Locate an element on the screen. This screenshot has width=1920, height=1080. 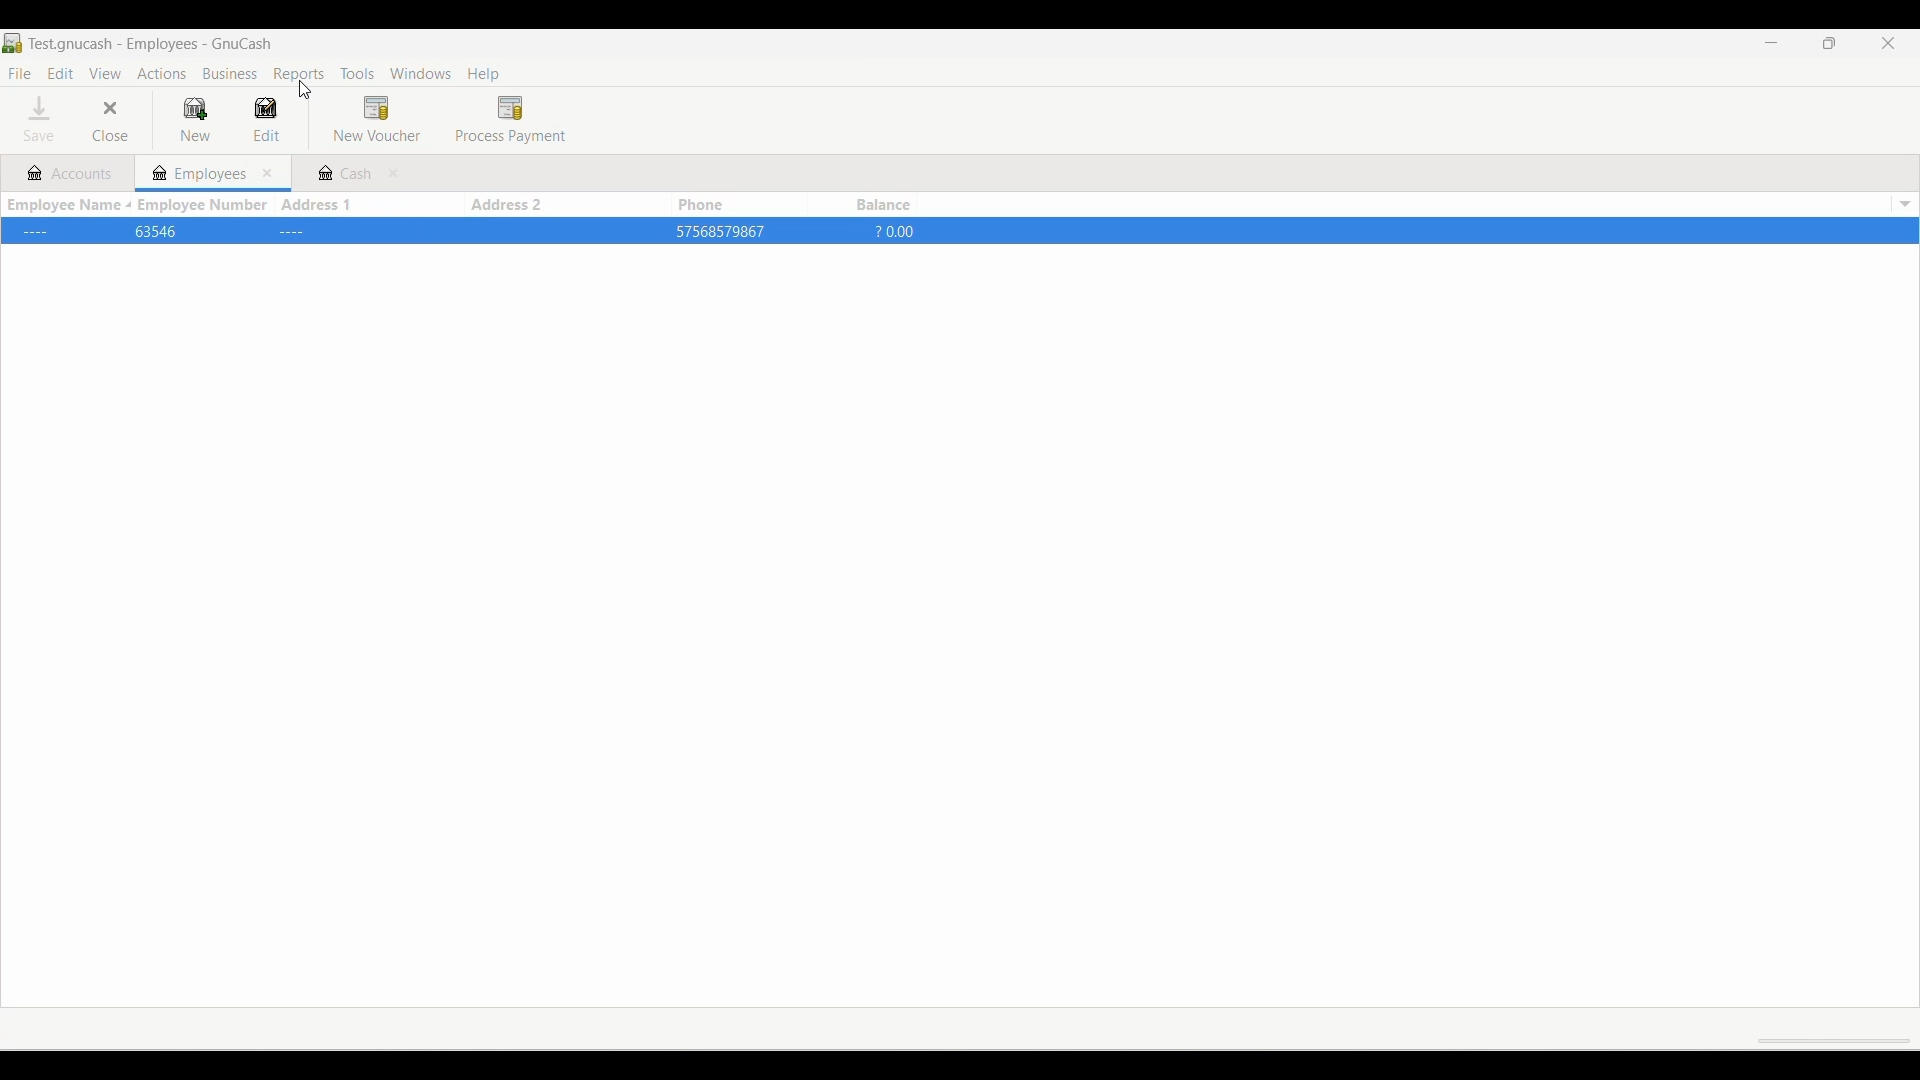
Edit is located at coordinates (269, 120).